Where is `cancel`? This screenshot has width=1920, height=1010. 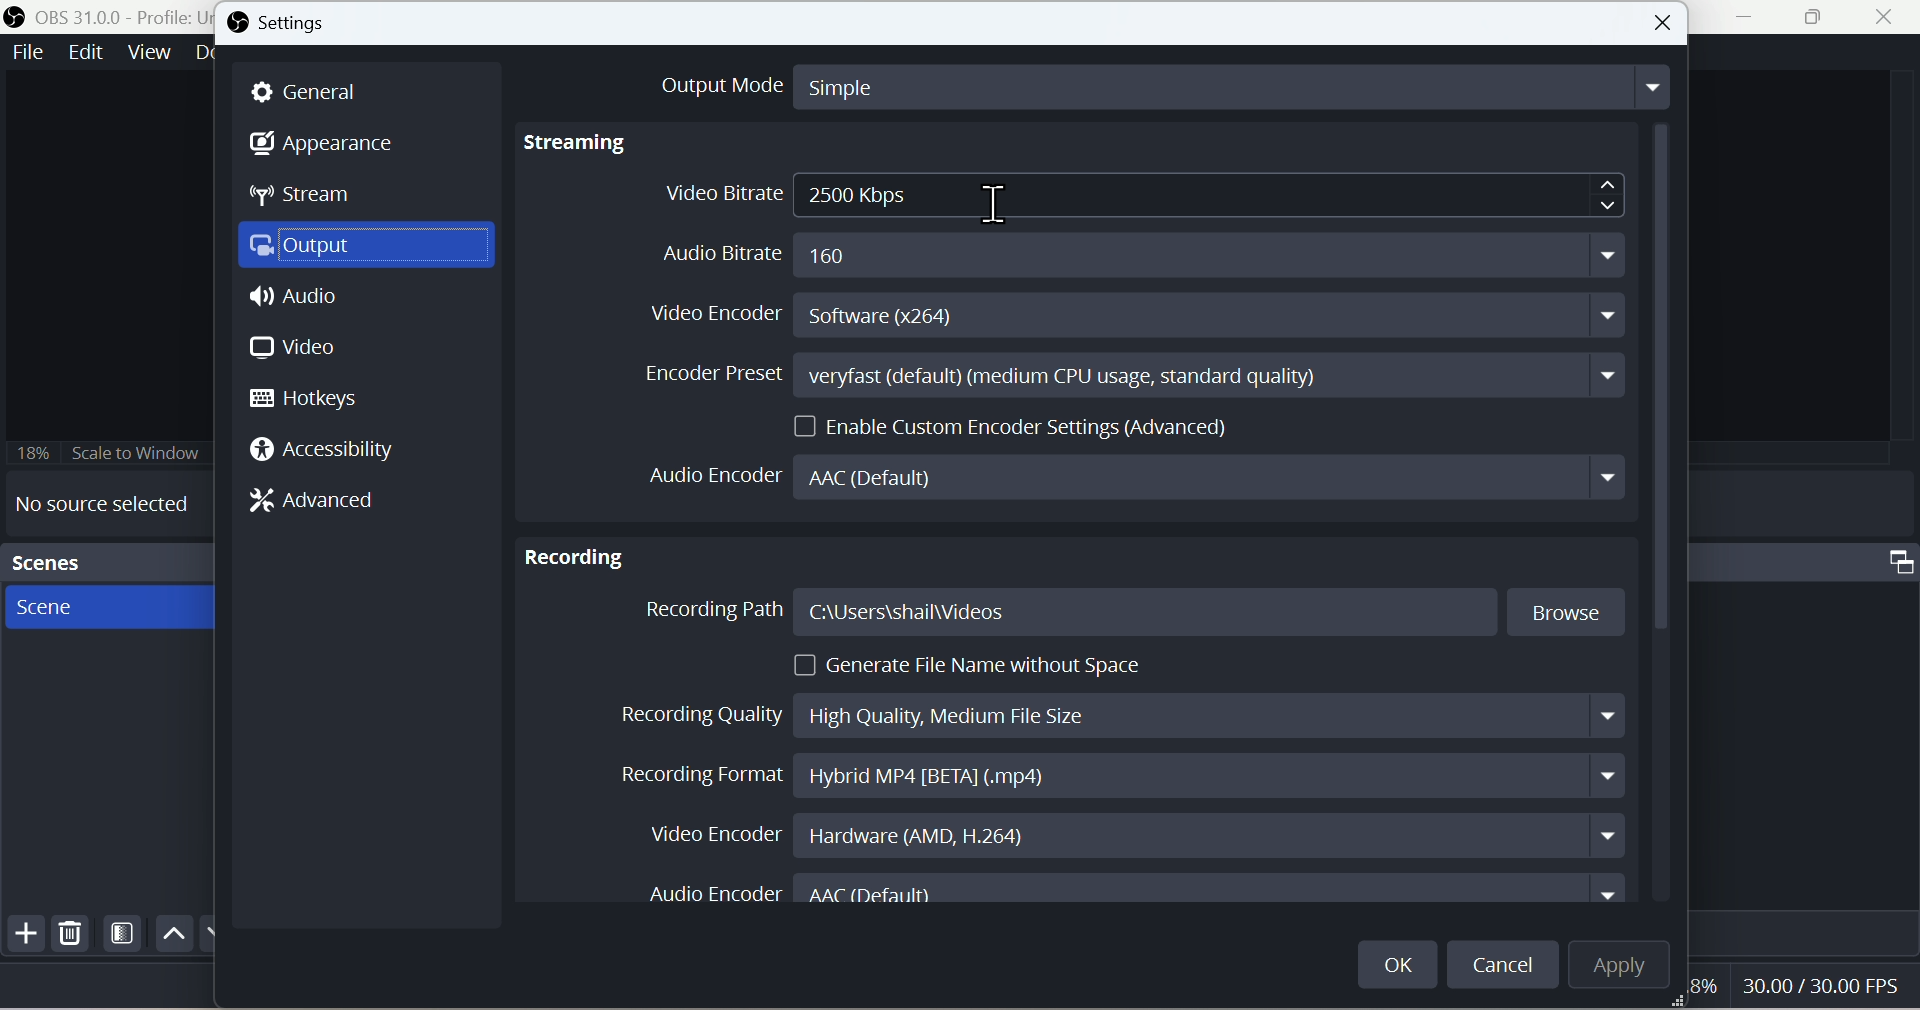 cancel is located at coordinates (1506, 963).